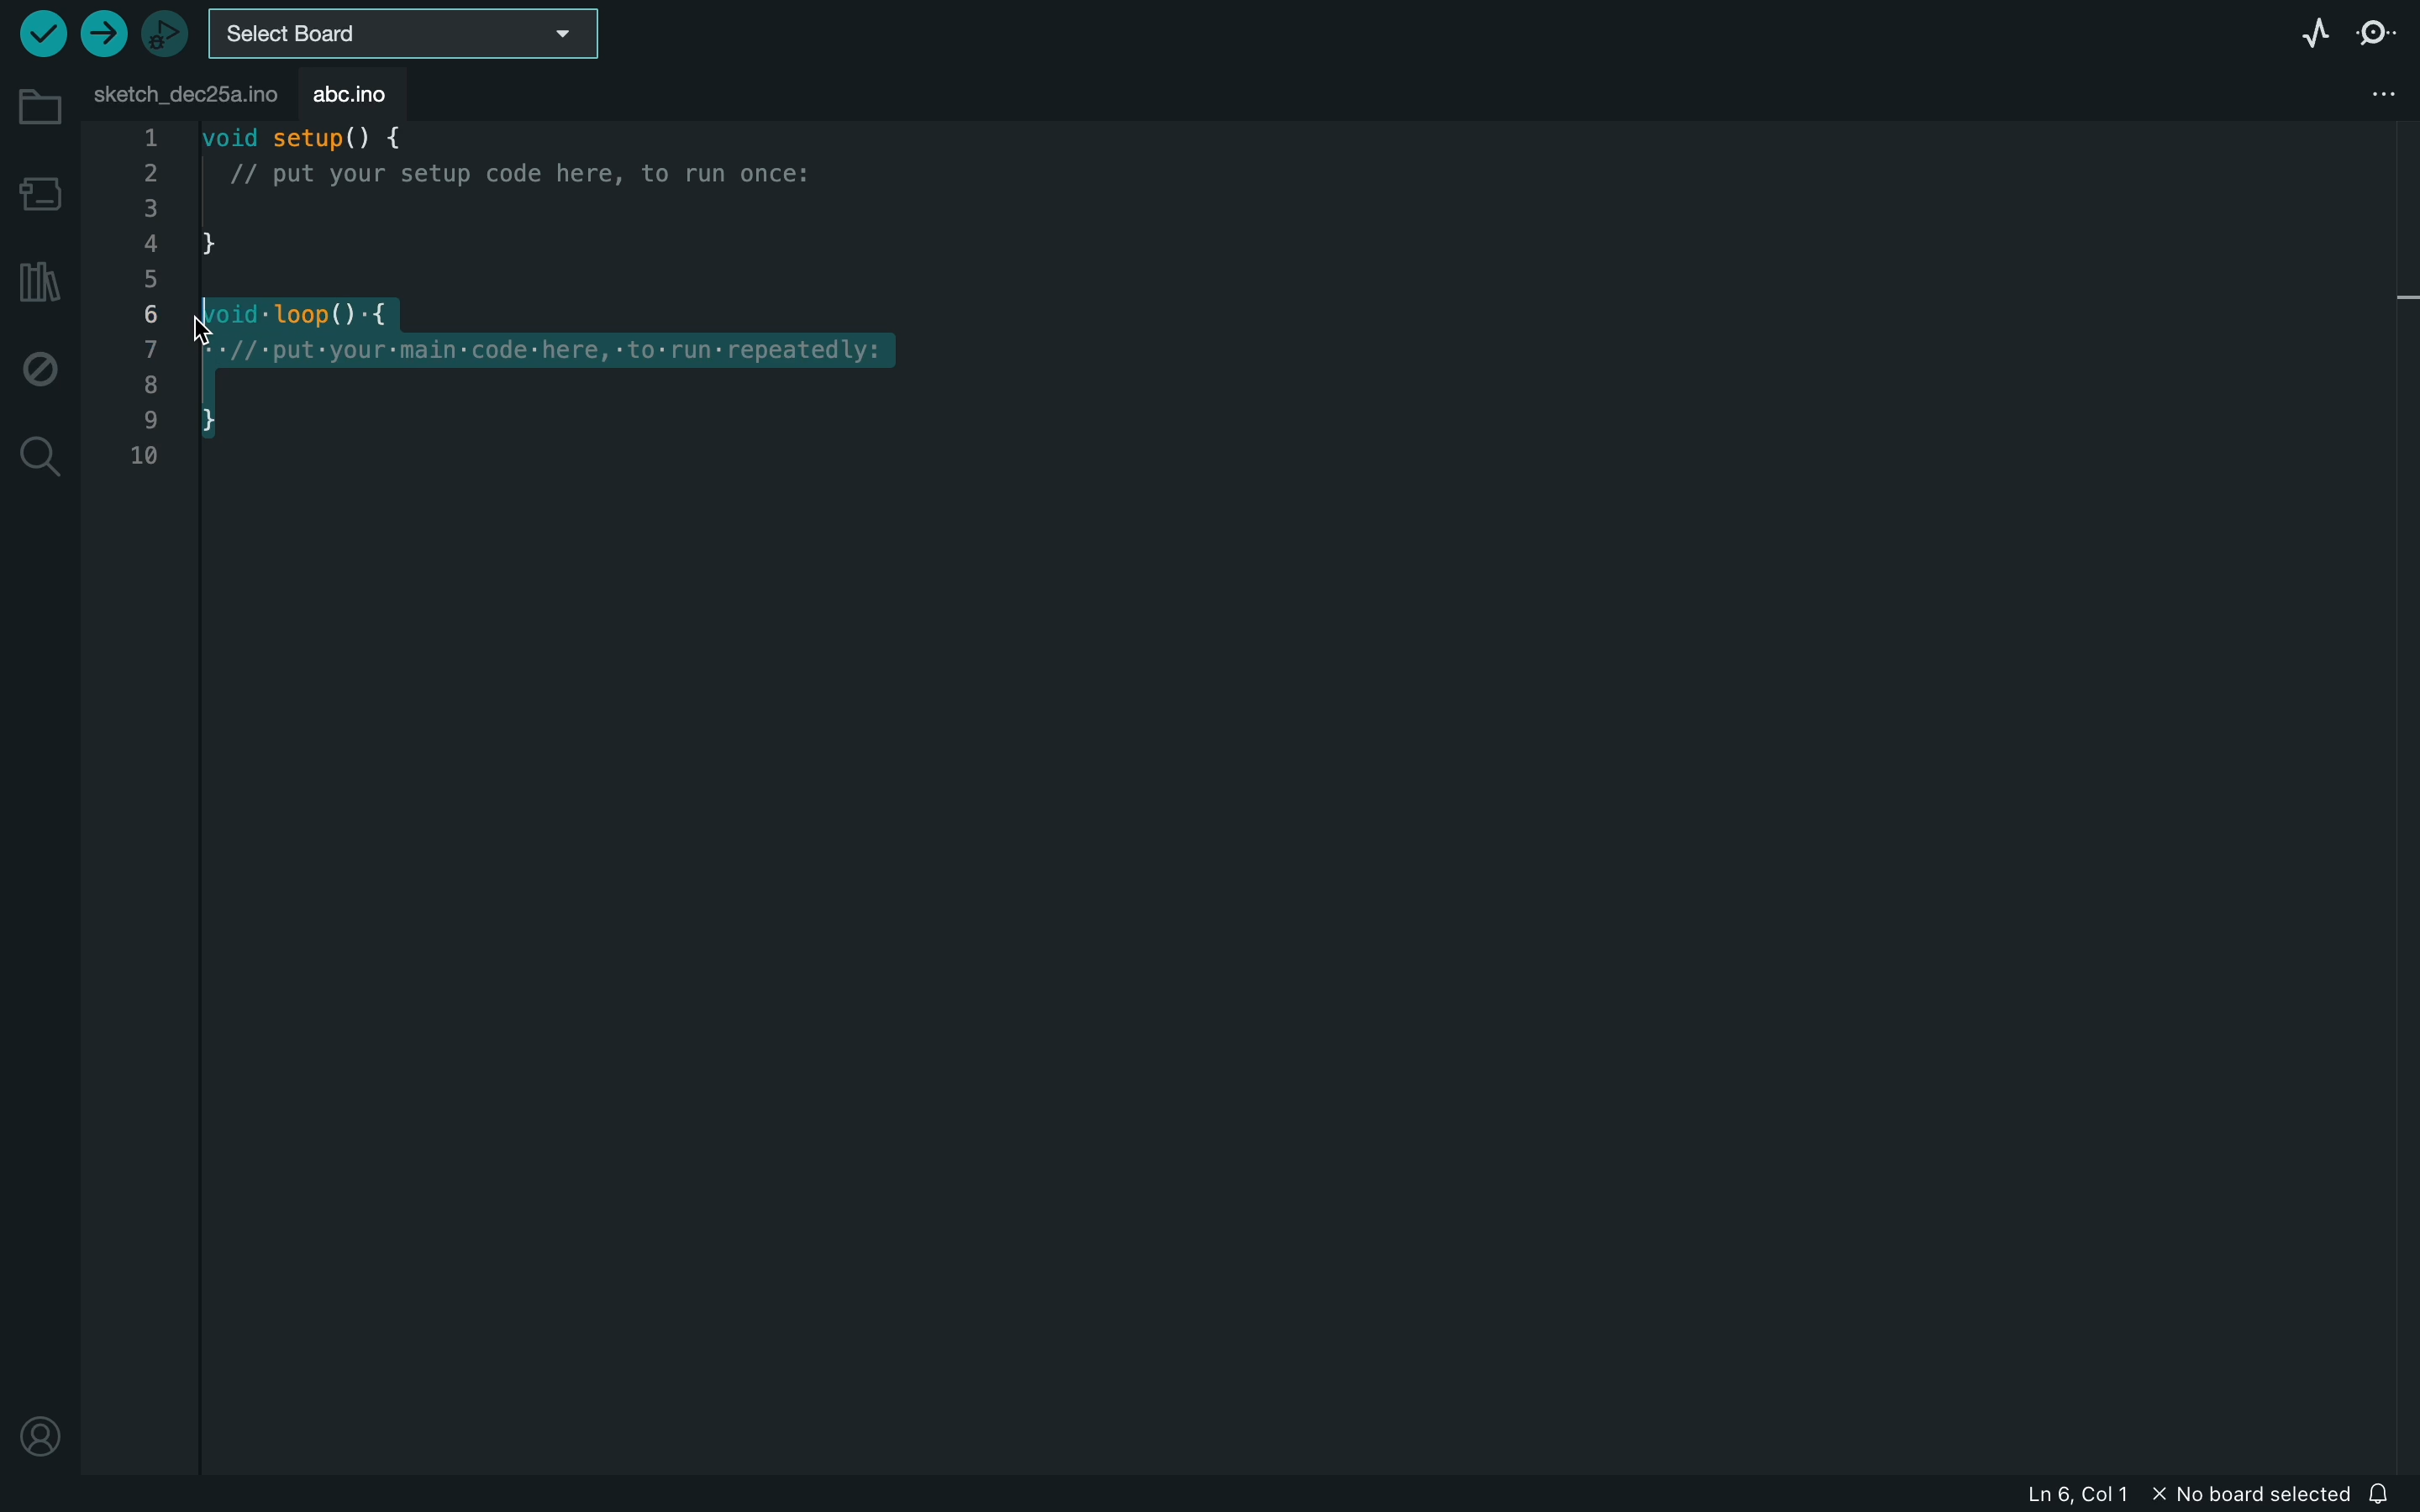 This screenshot has width=2420, height=1512. I want to click on notification, so click(2383, 1491).